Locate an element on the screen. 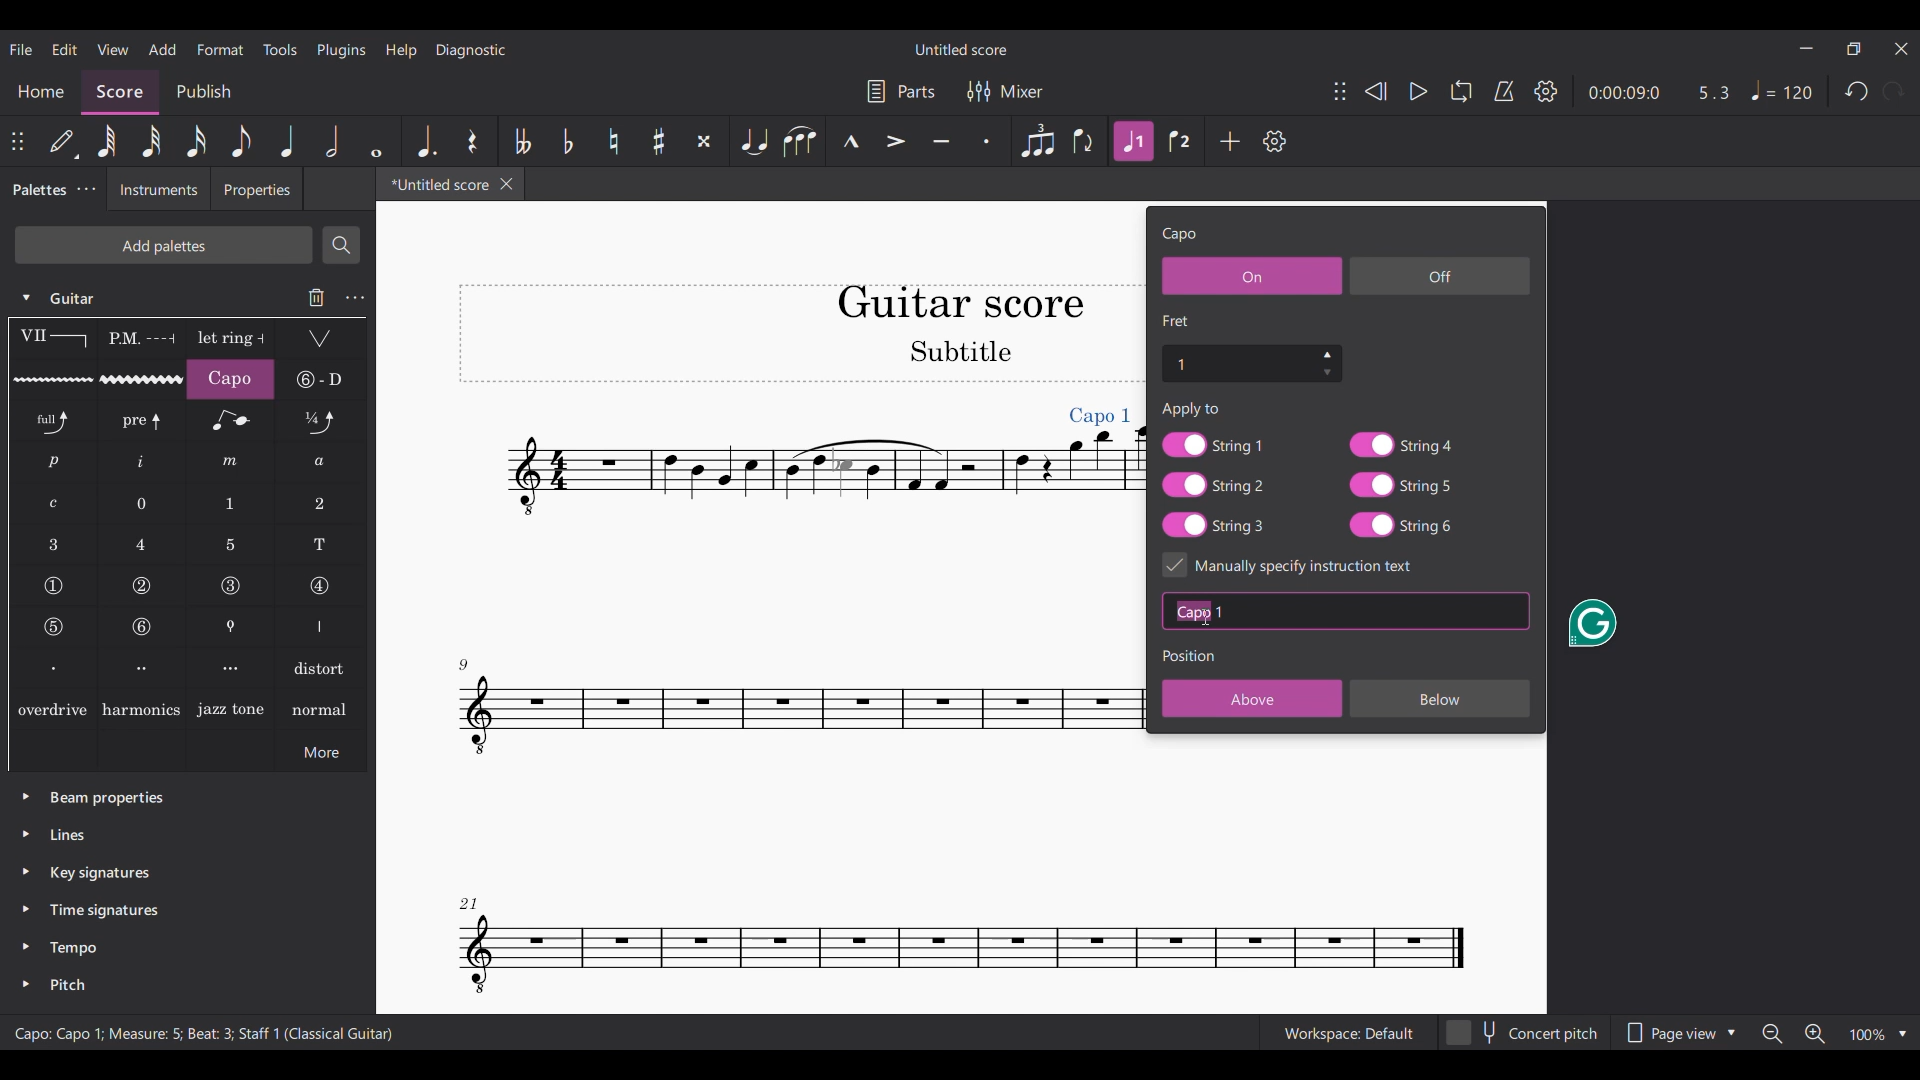  Help menu is located at coordinates (401, 51).